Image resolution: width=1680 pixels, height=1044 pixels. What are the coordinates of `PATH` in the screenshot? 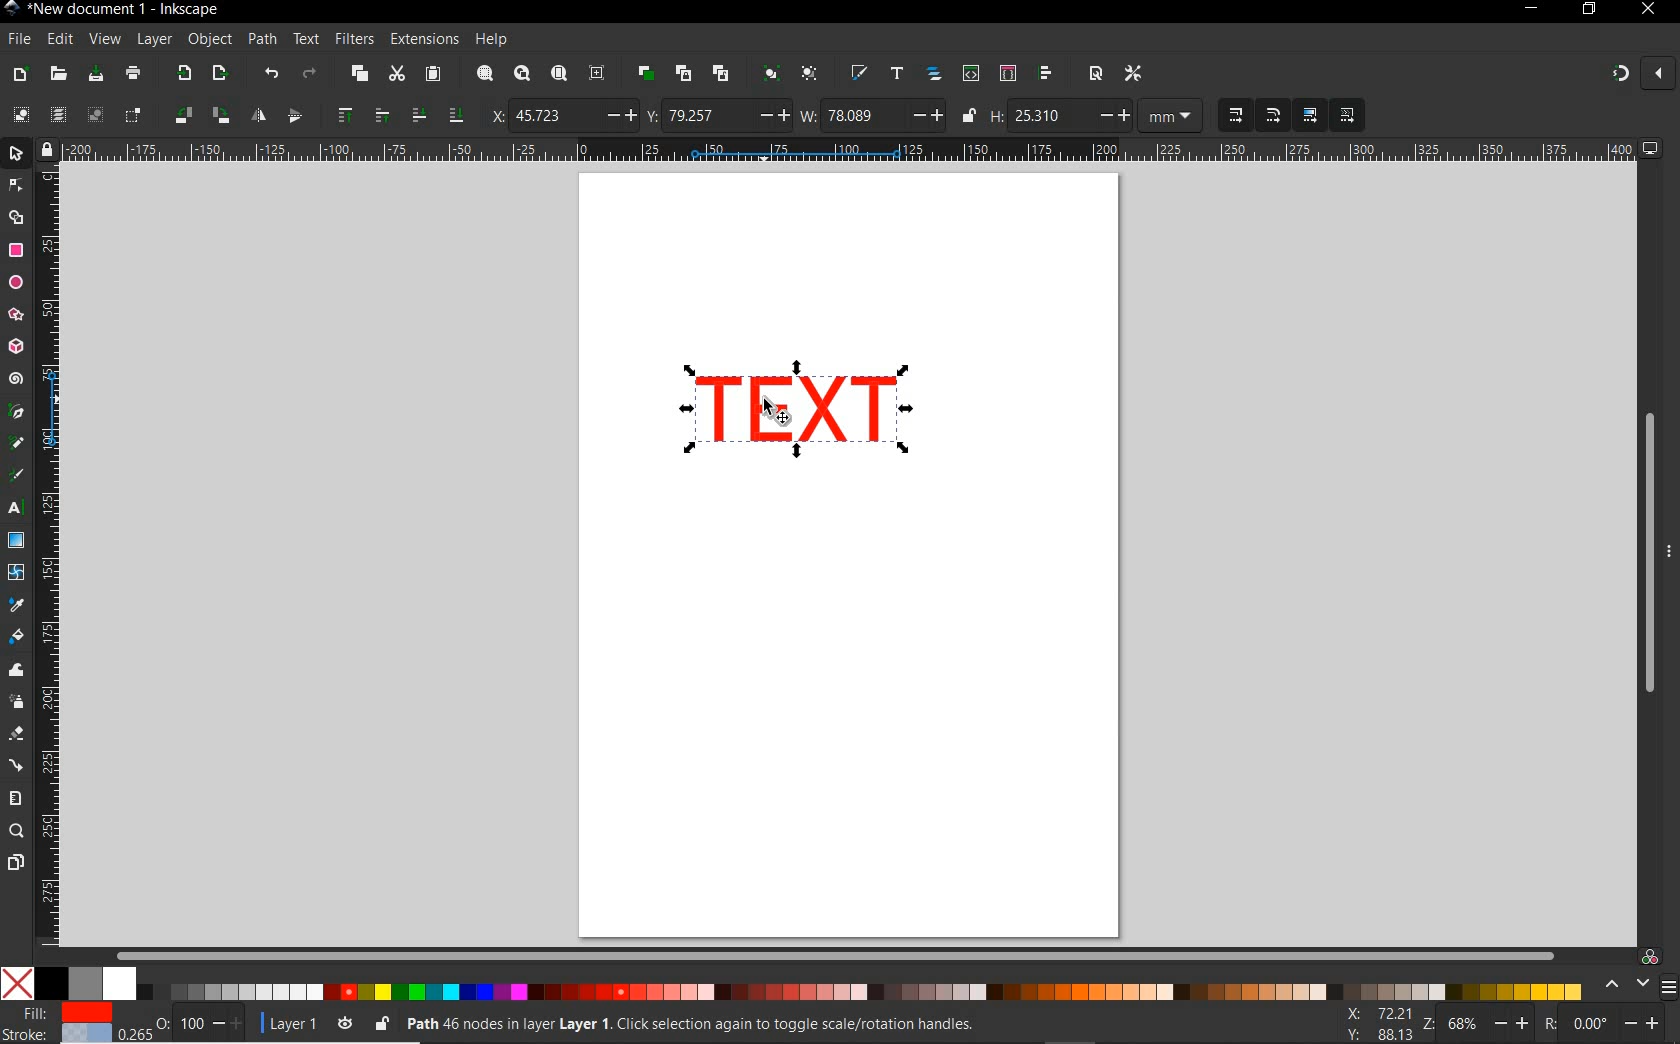 It's located at (261, 43).